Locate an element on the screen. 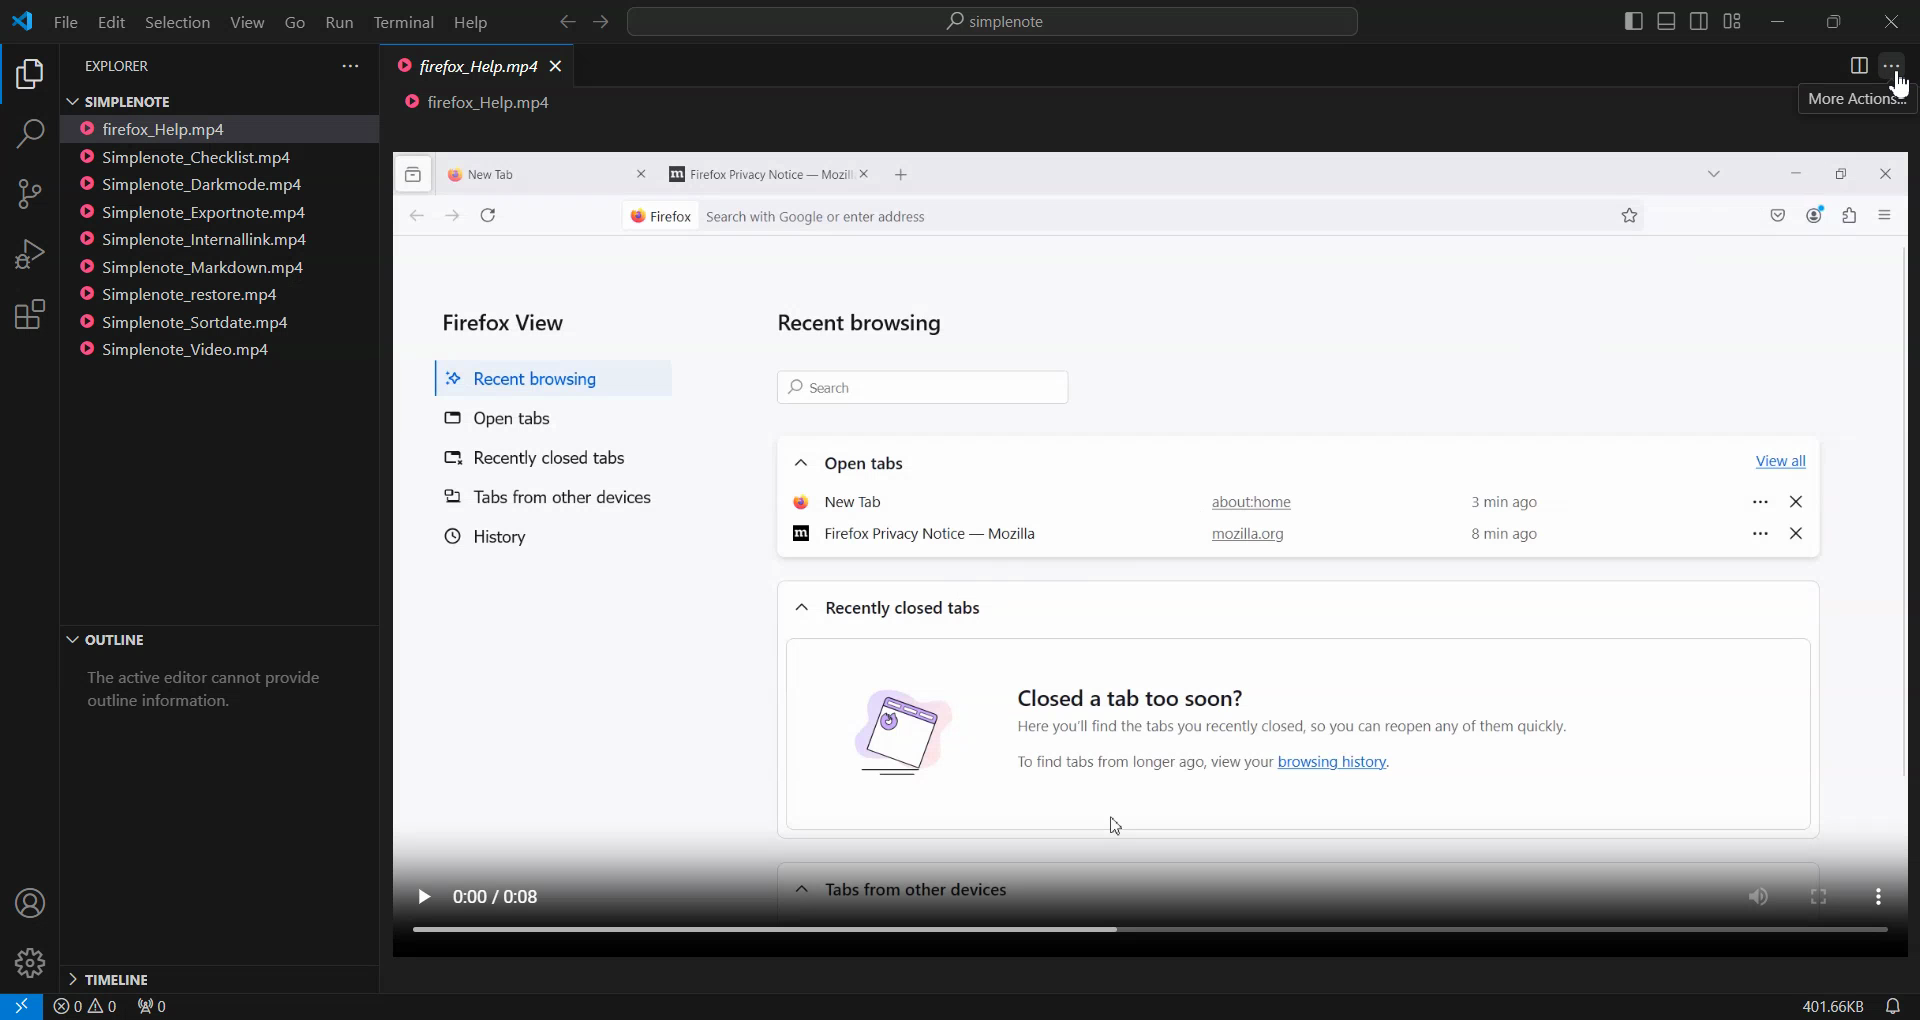 This screenshot has width=1920, height=1020. about:home is located at coordinates (1244, 505).